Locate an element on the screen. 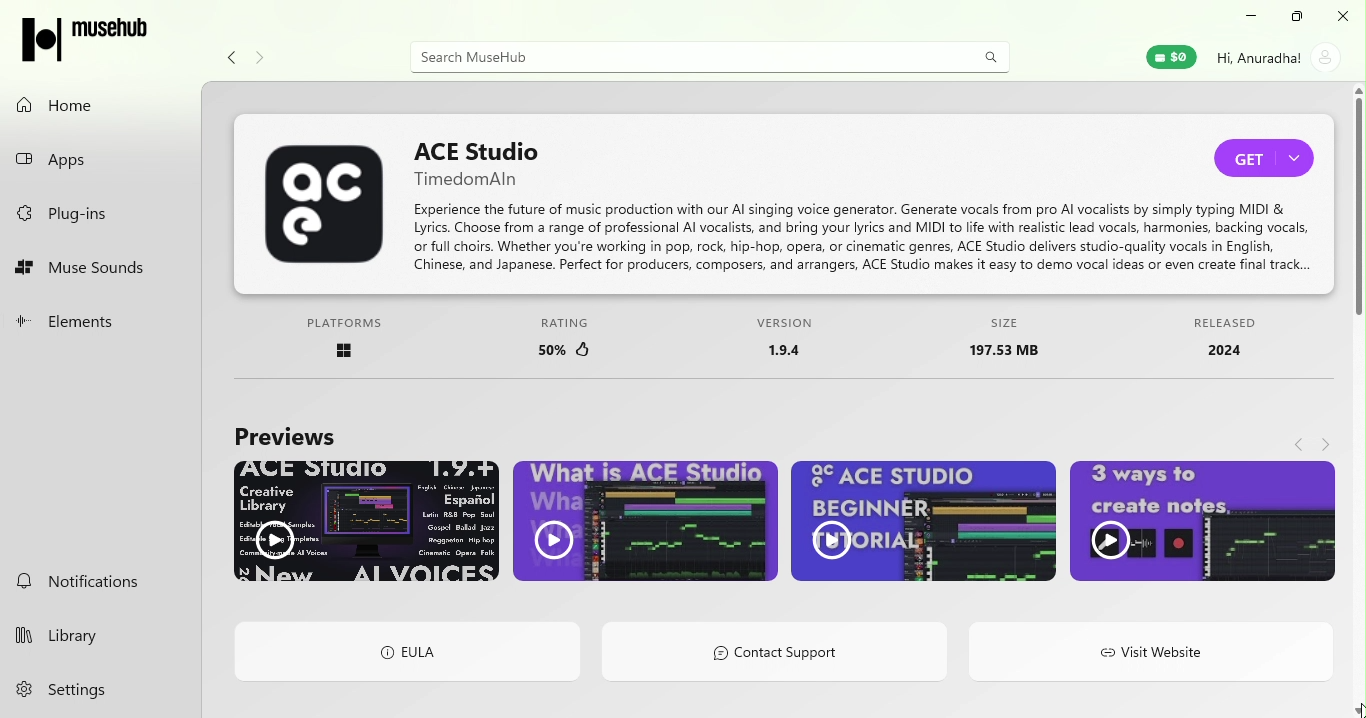  home is located at coordinates (94, 105).